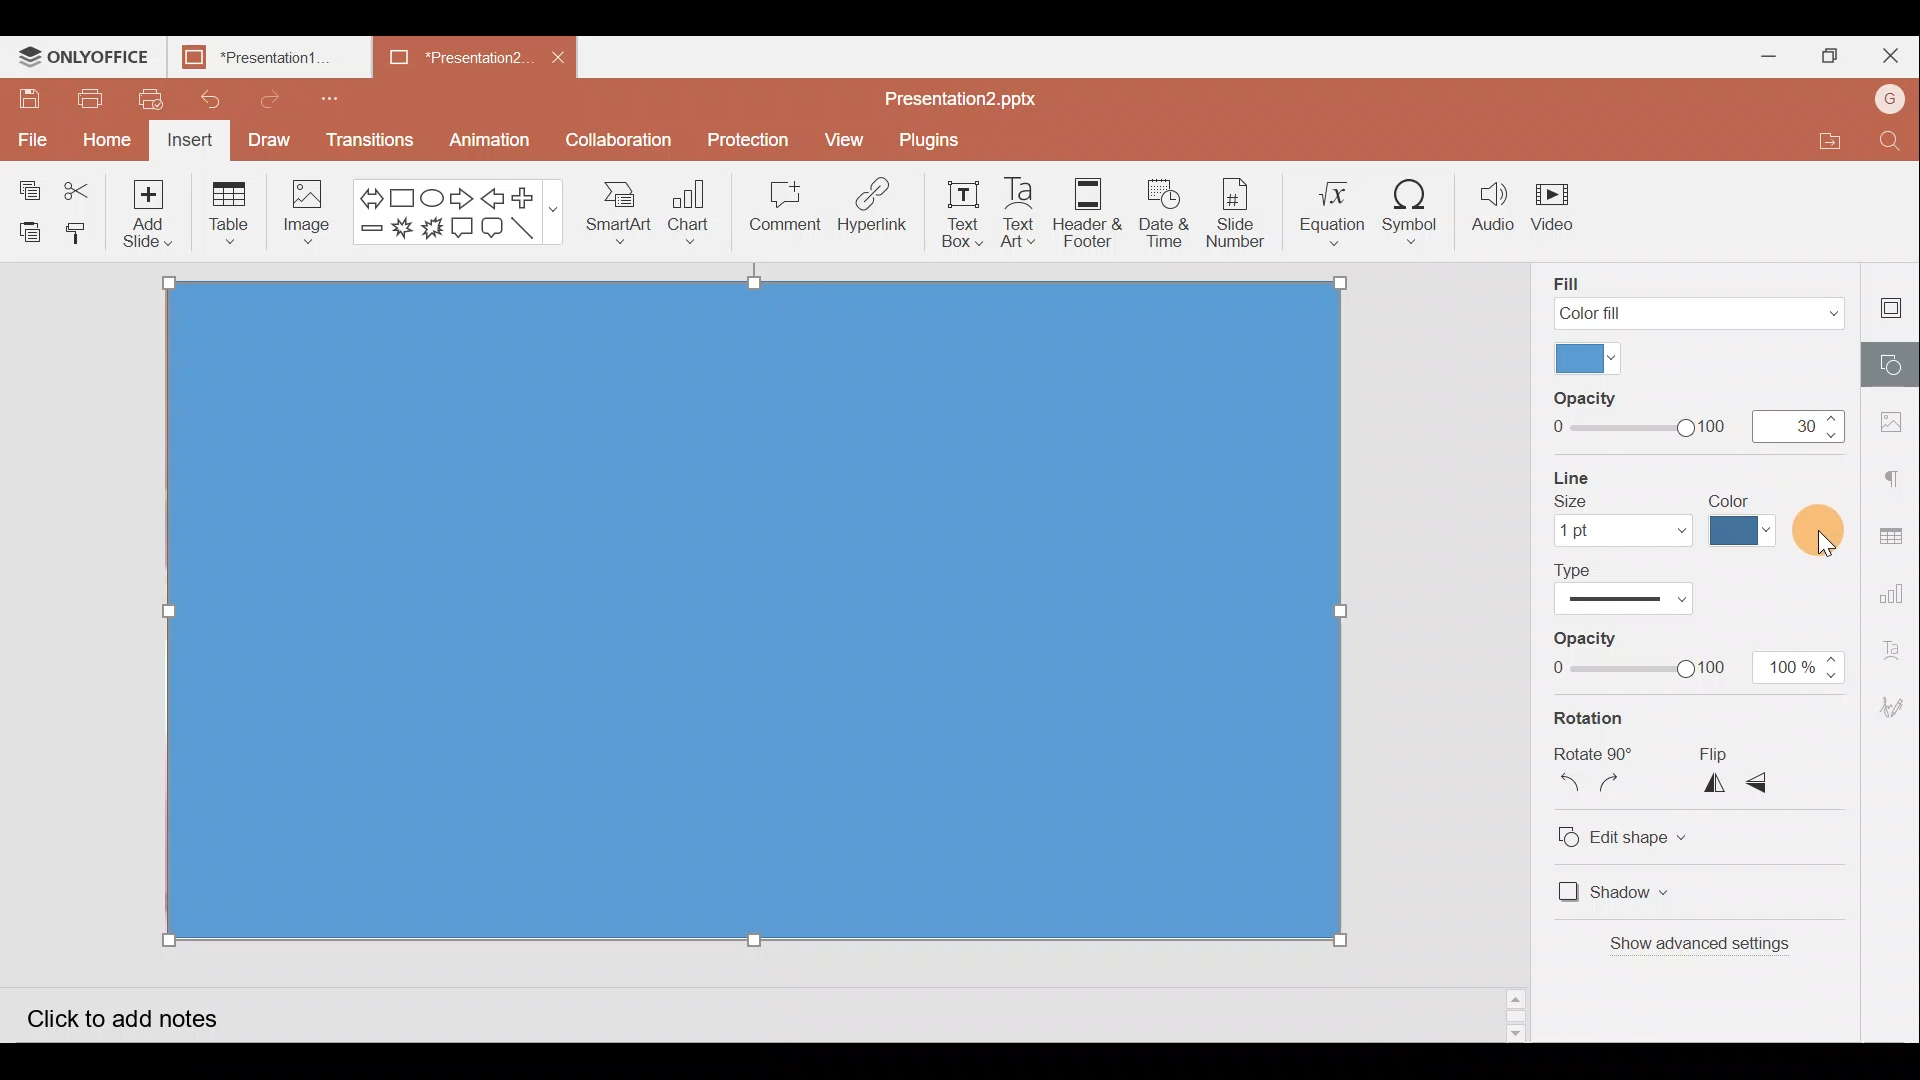 The width and height of the screenshot is (1920, 1080). I want to click on Rotate 90, so click(1595, 754).